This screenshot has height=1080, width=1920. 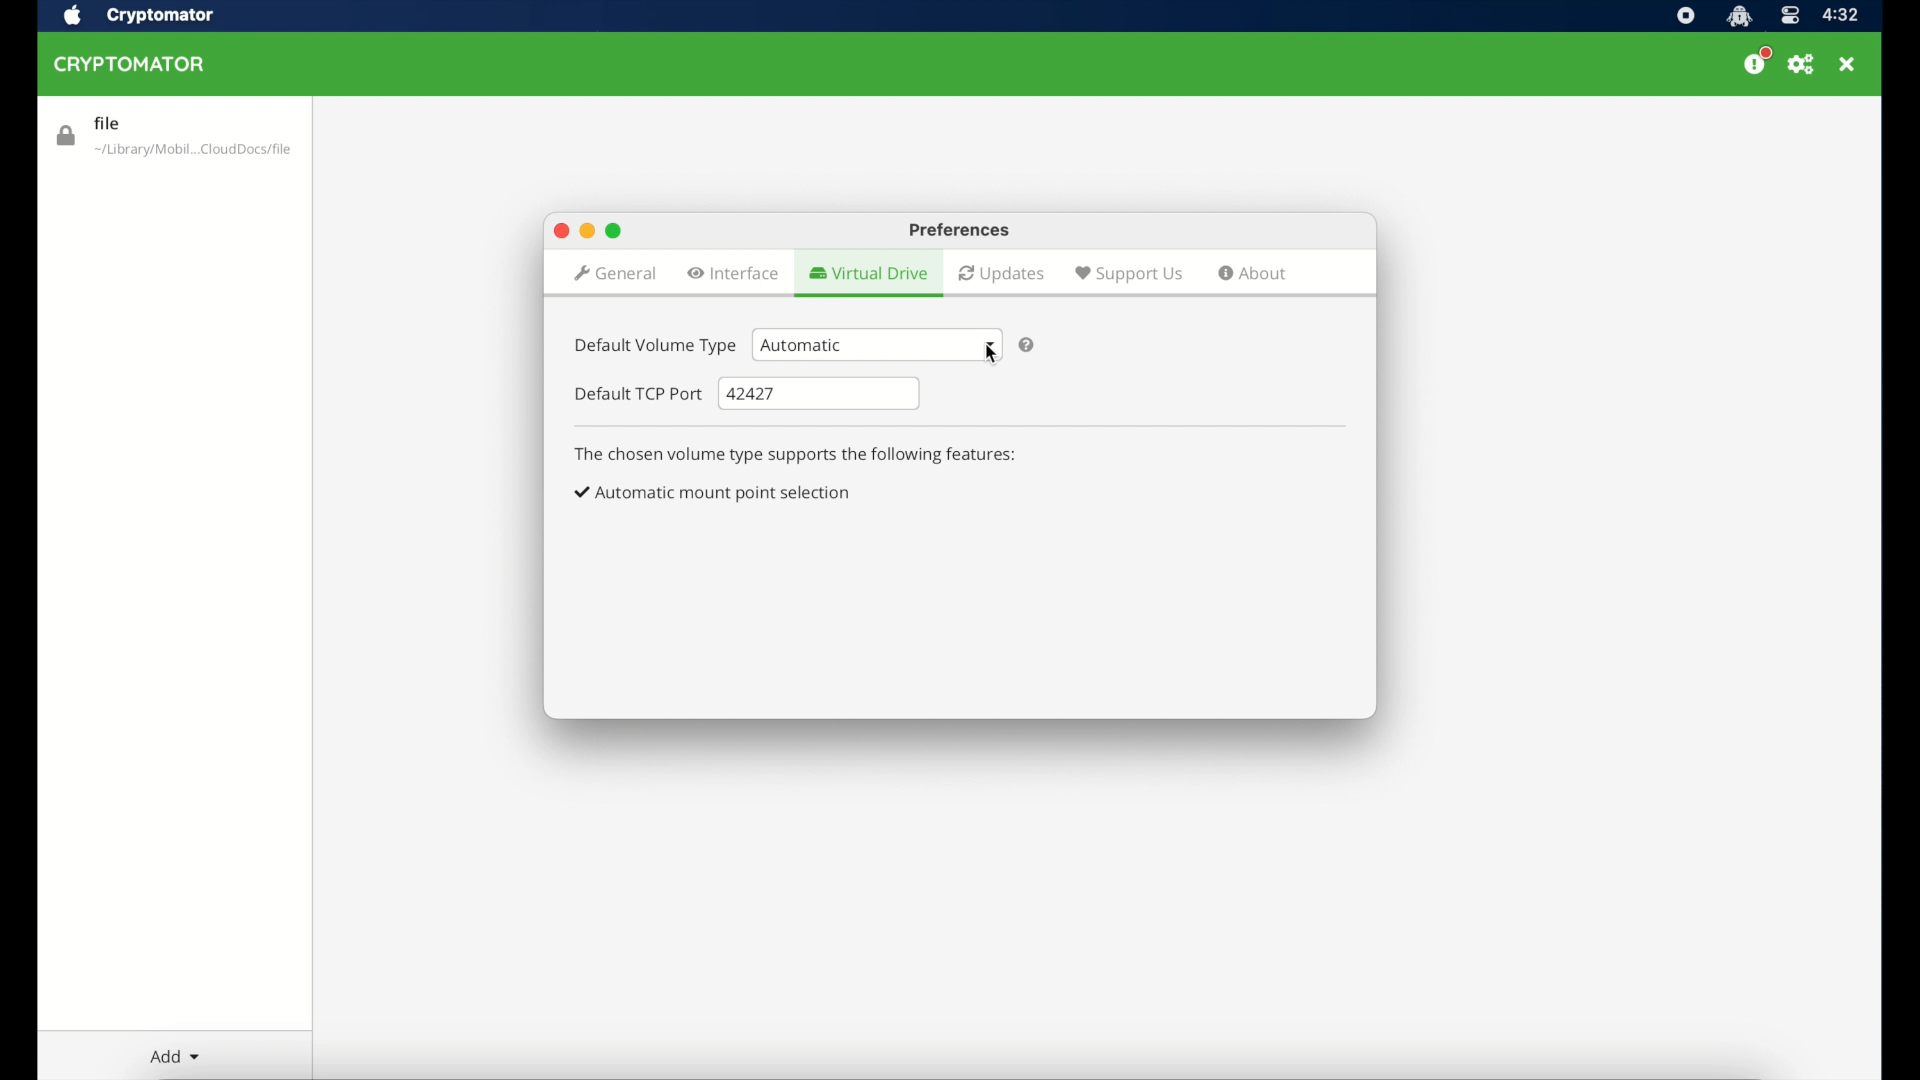 I want to click on apple icon, so click(x=70, y=16).